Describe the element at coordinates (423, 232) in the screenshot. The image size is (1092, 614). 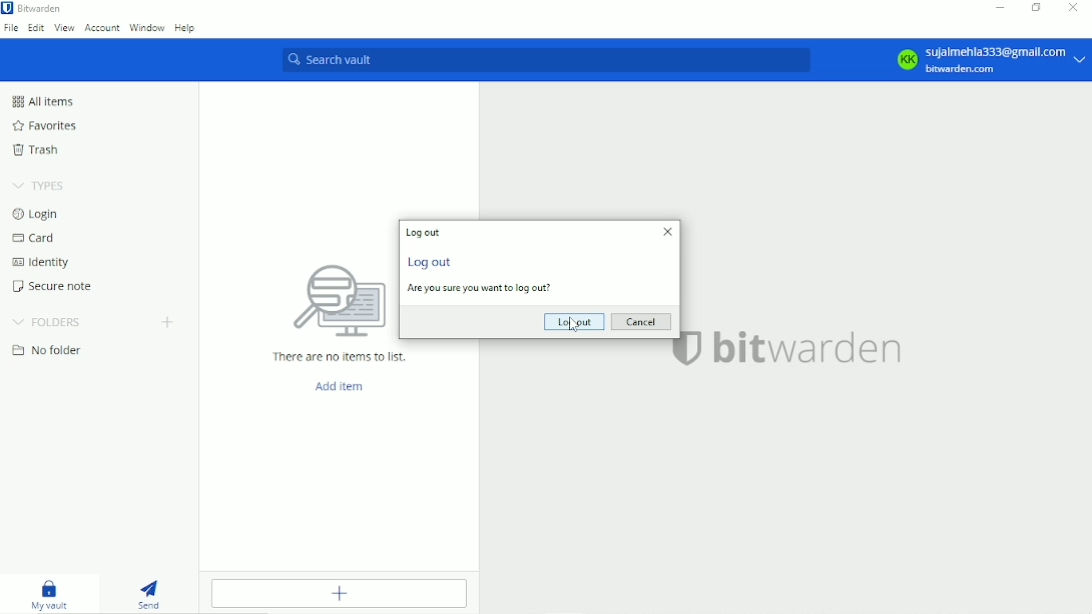
I see `Log out` at that location.